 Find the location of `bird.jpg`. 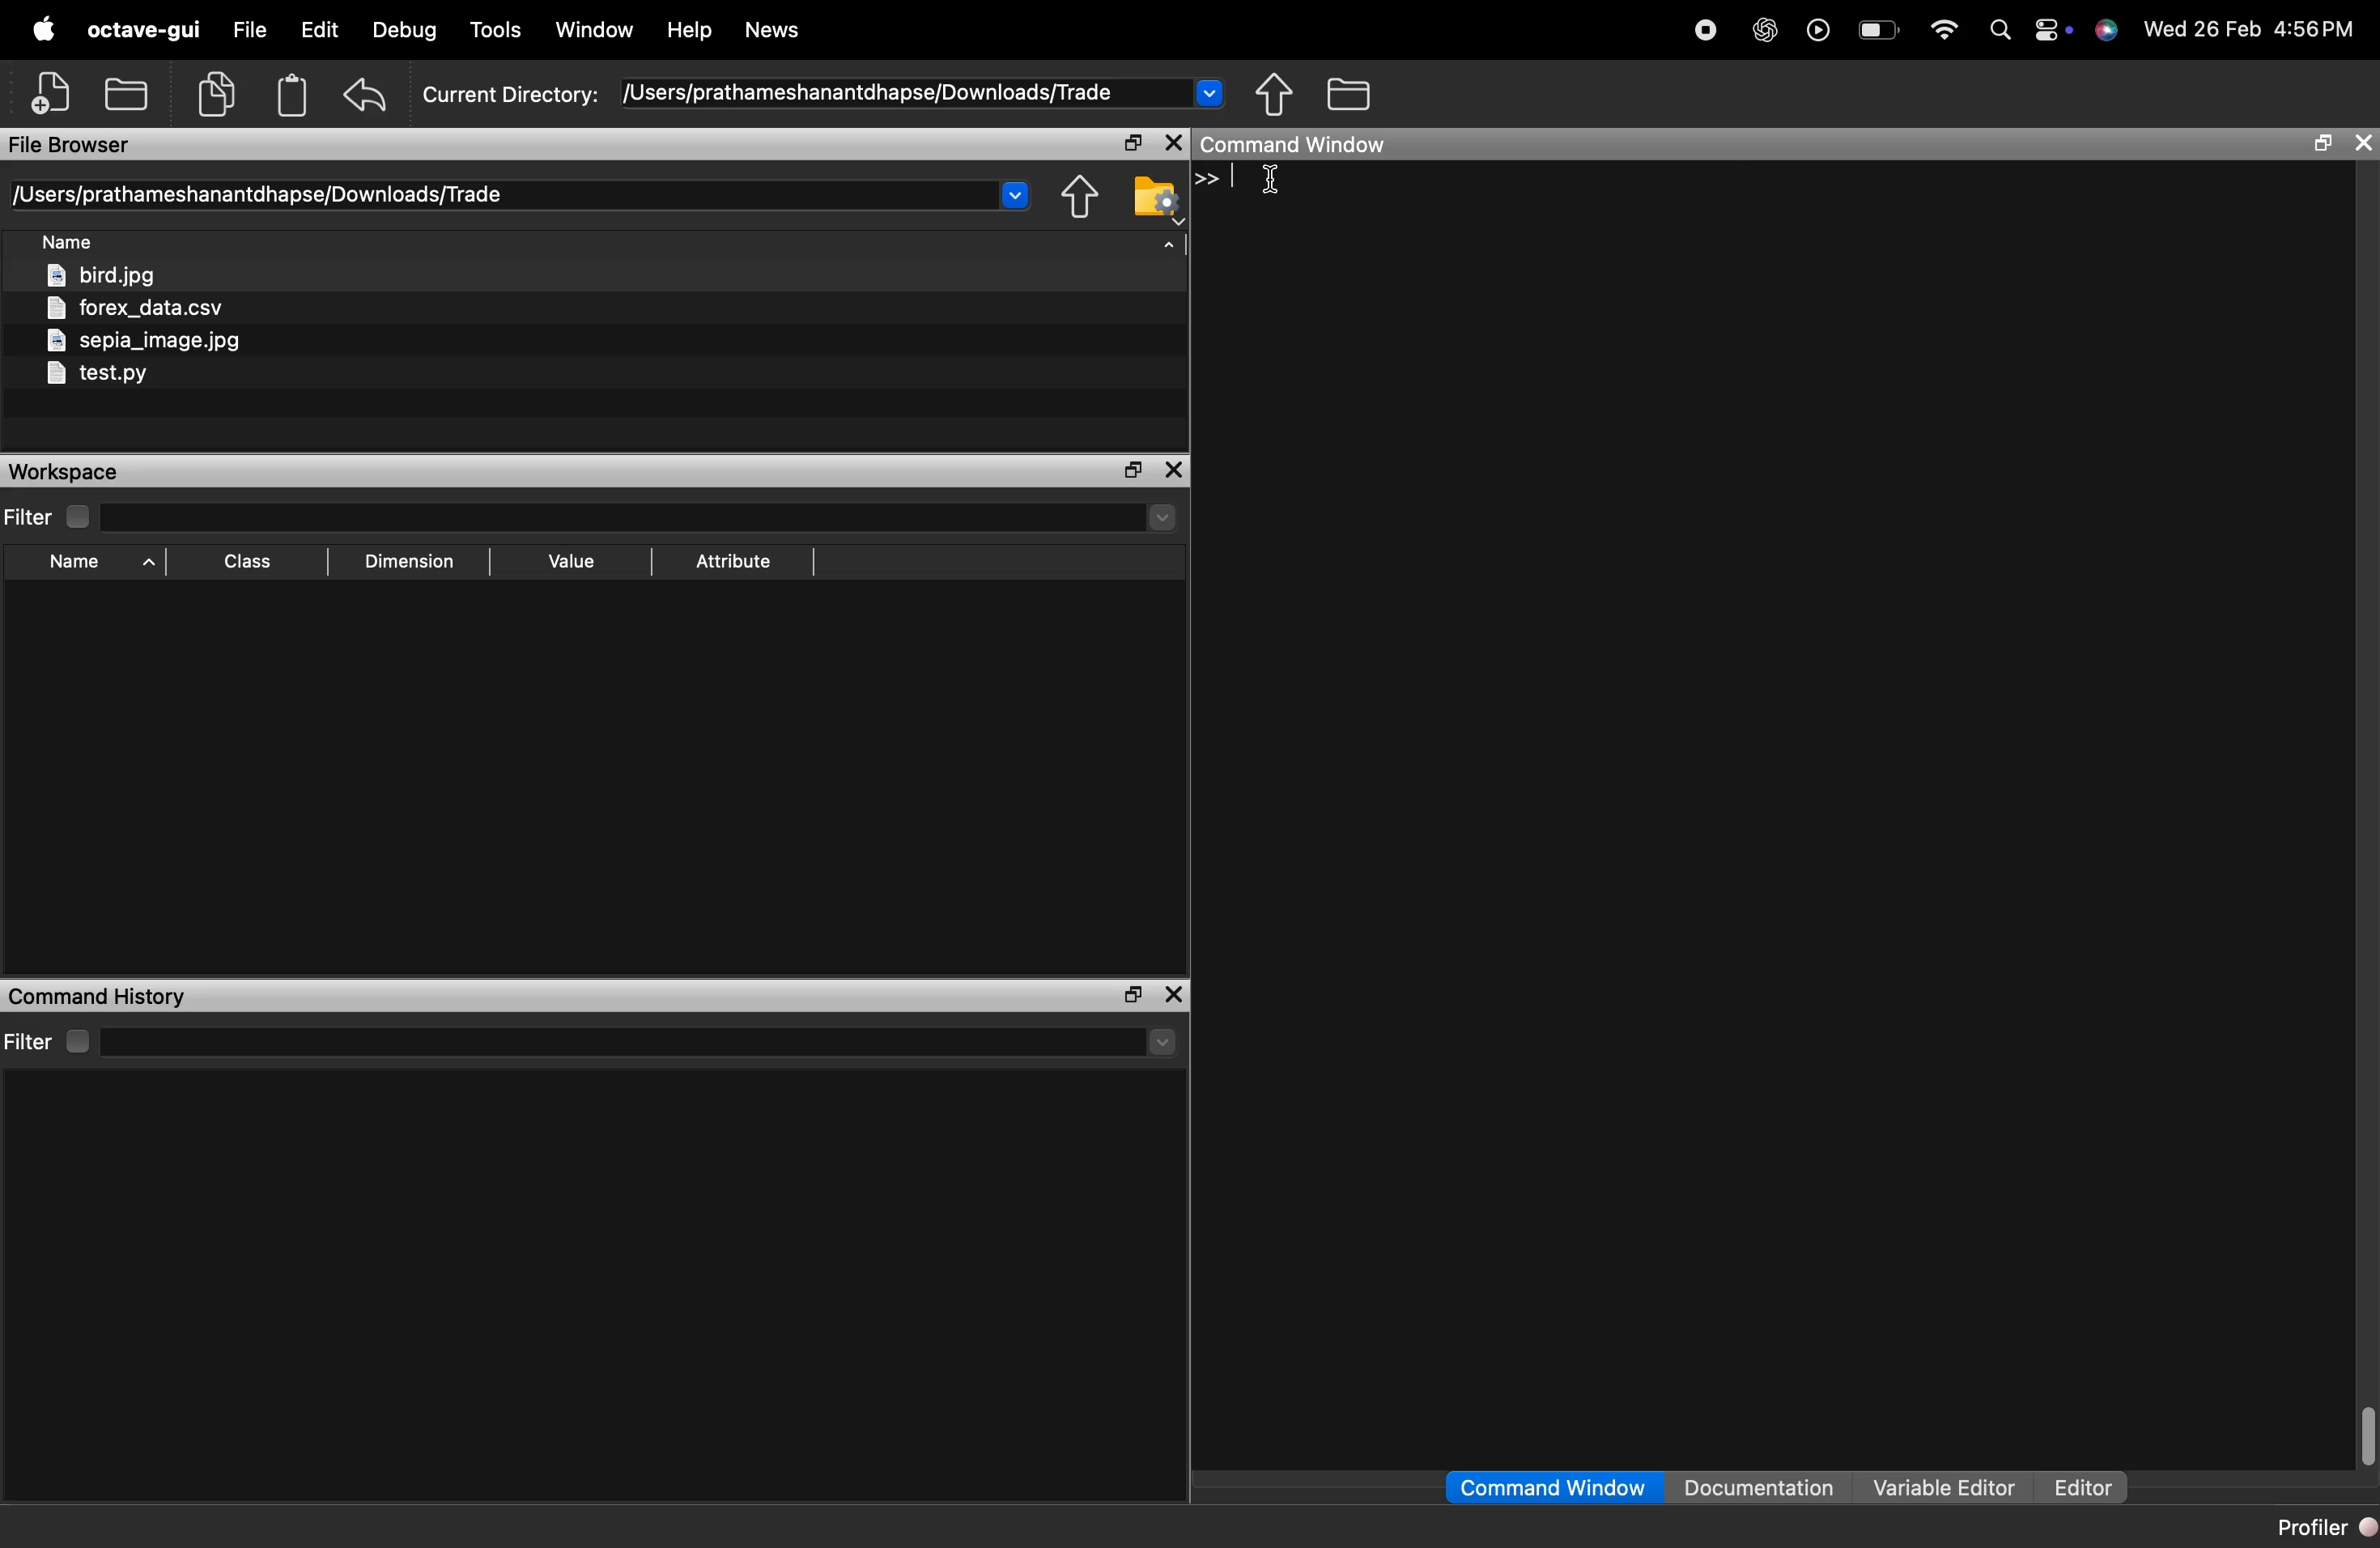

bird.jpg is located at coordinates (100, 274).